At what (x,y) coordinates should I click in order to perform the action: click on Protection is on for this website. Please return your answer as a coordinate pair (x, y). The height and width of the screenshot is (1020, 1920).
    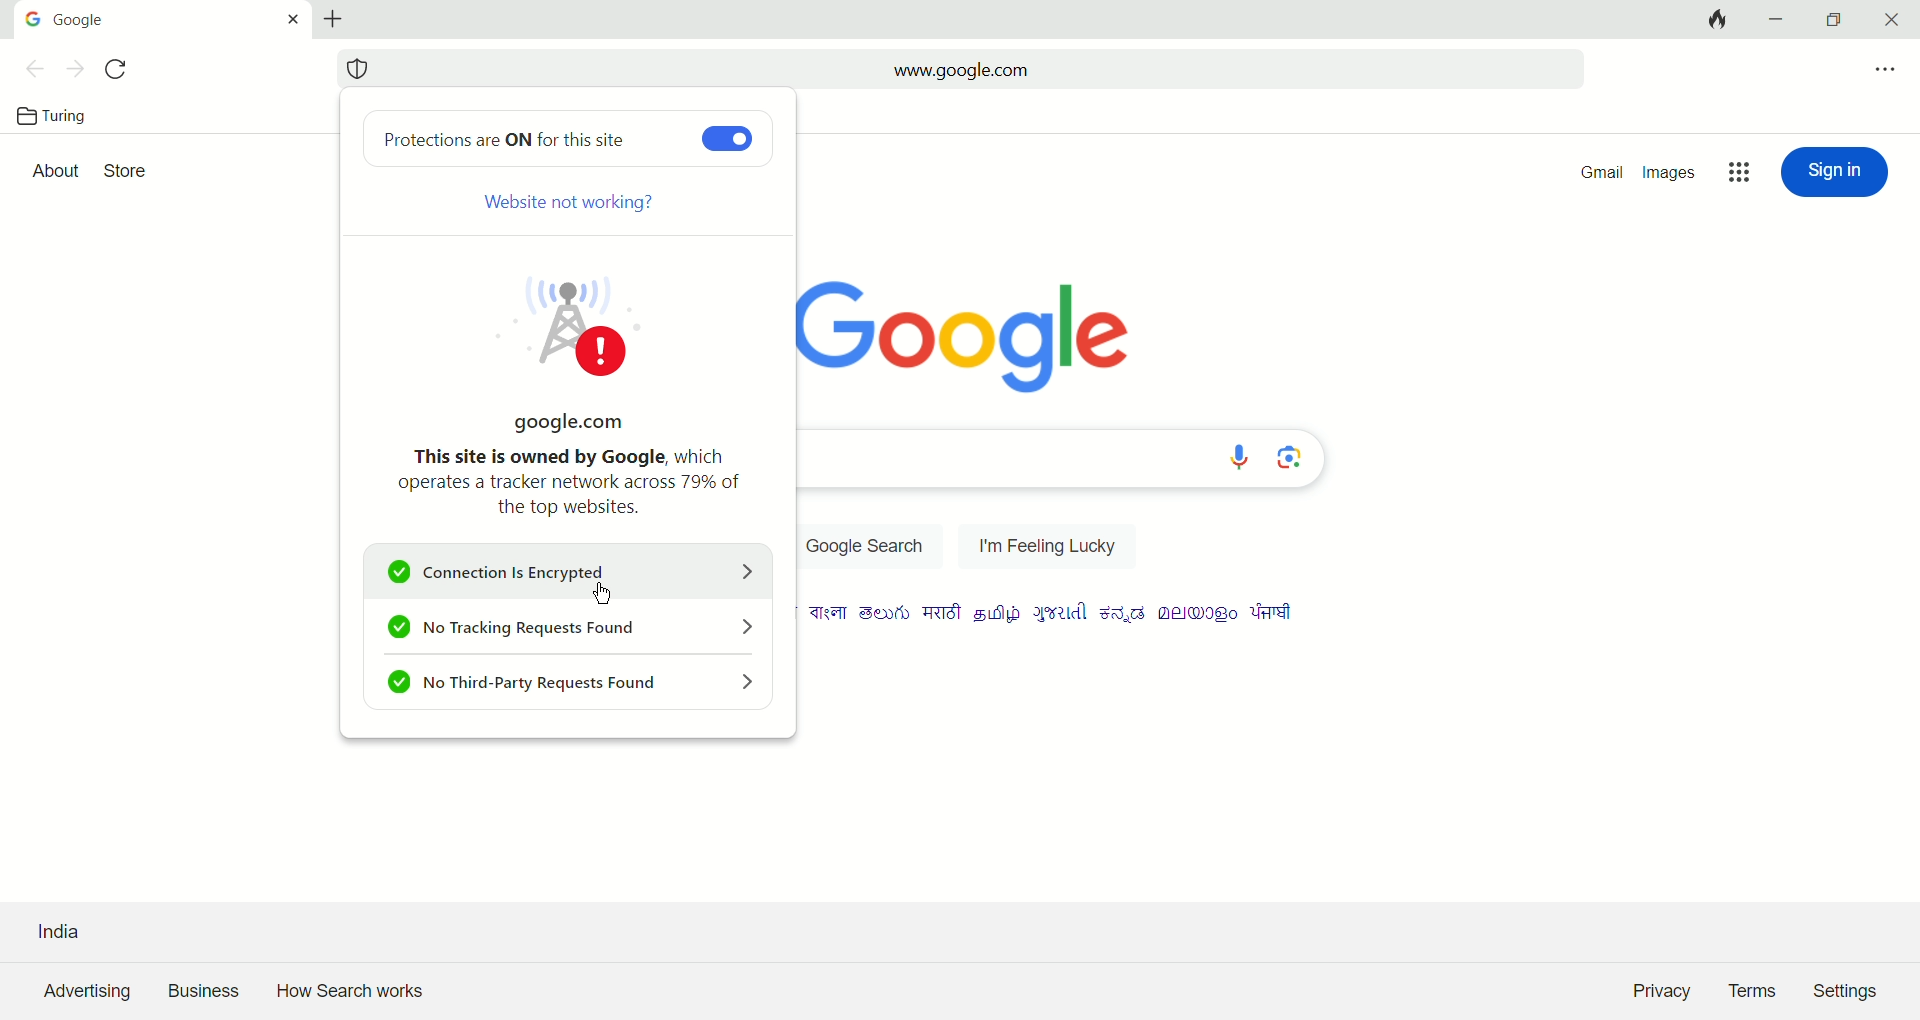
    Looking at the image, I should click on (518, 137).